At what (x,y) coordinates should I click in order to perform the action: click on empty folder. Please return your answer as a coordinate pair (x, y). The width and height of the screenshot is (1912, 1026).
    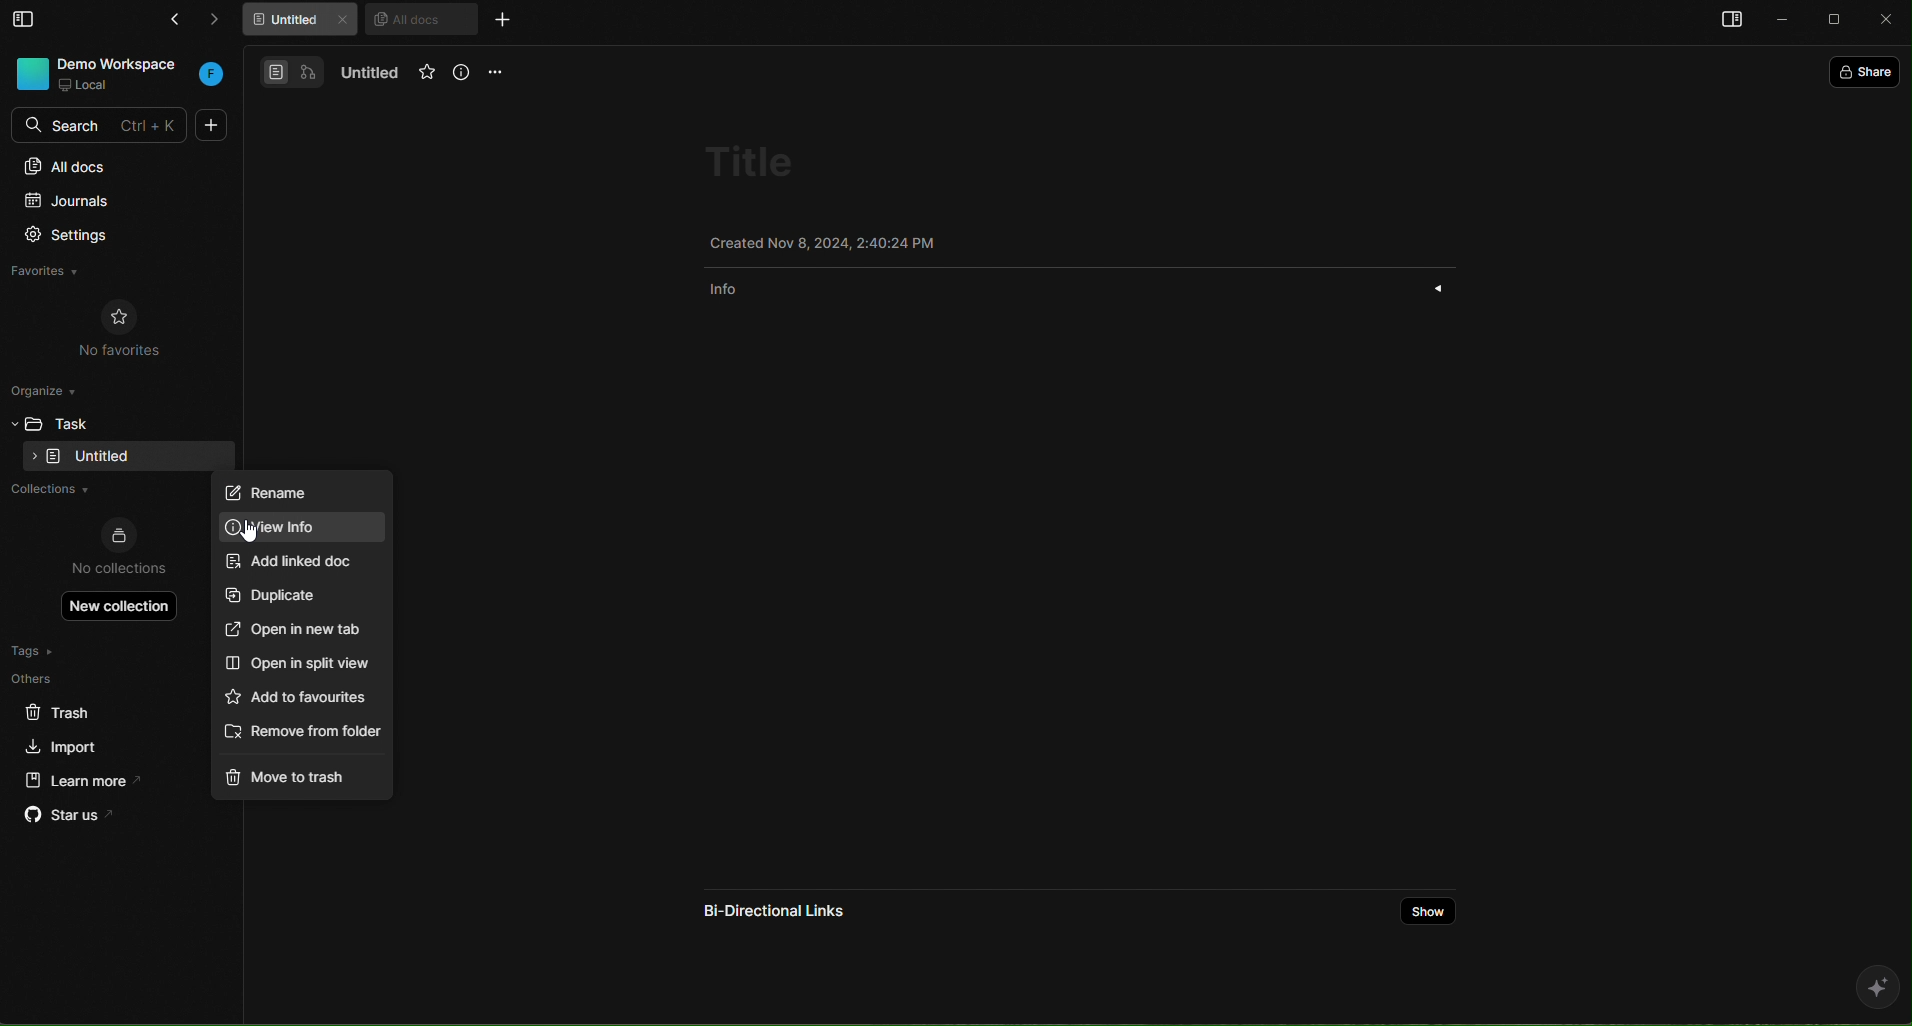
    Looking at the image, I should click on (103, 458).